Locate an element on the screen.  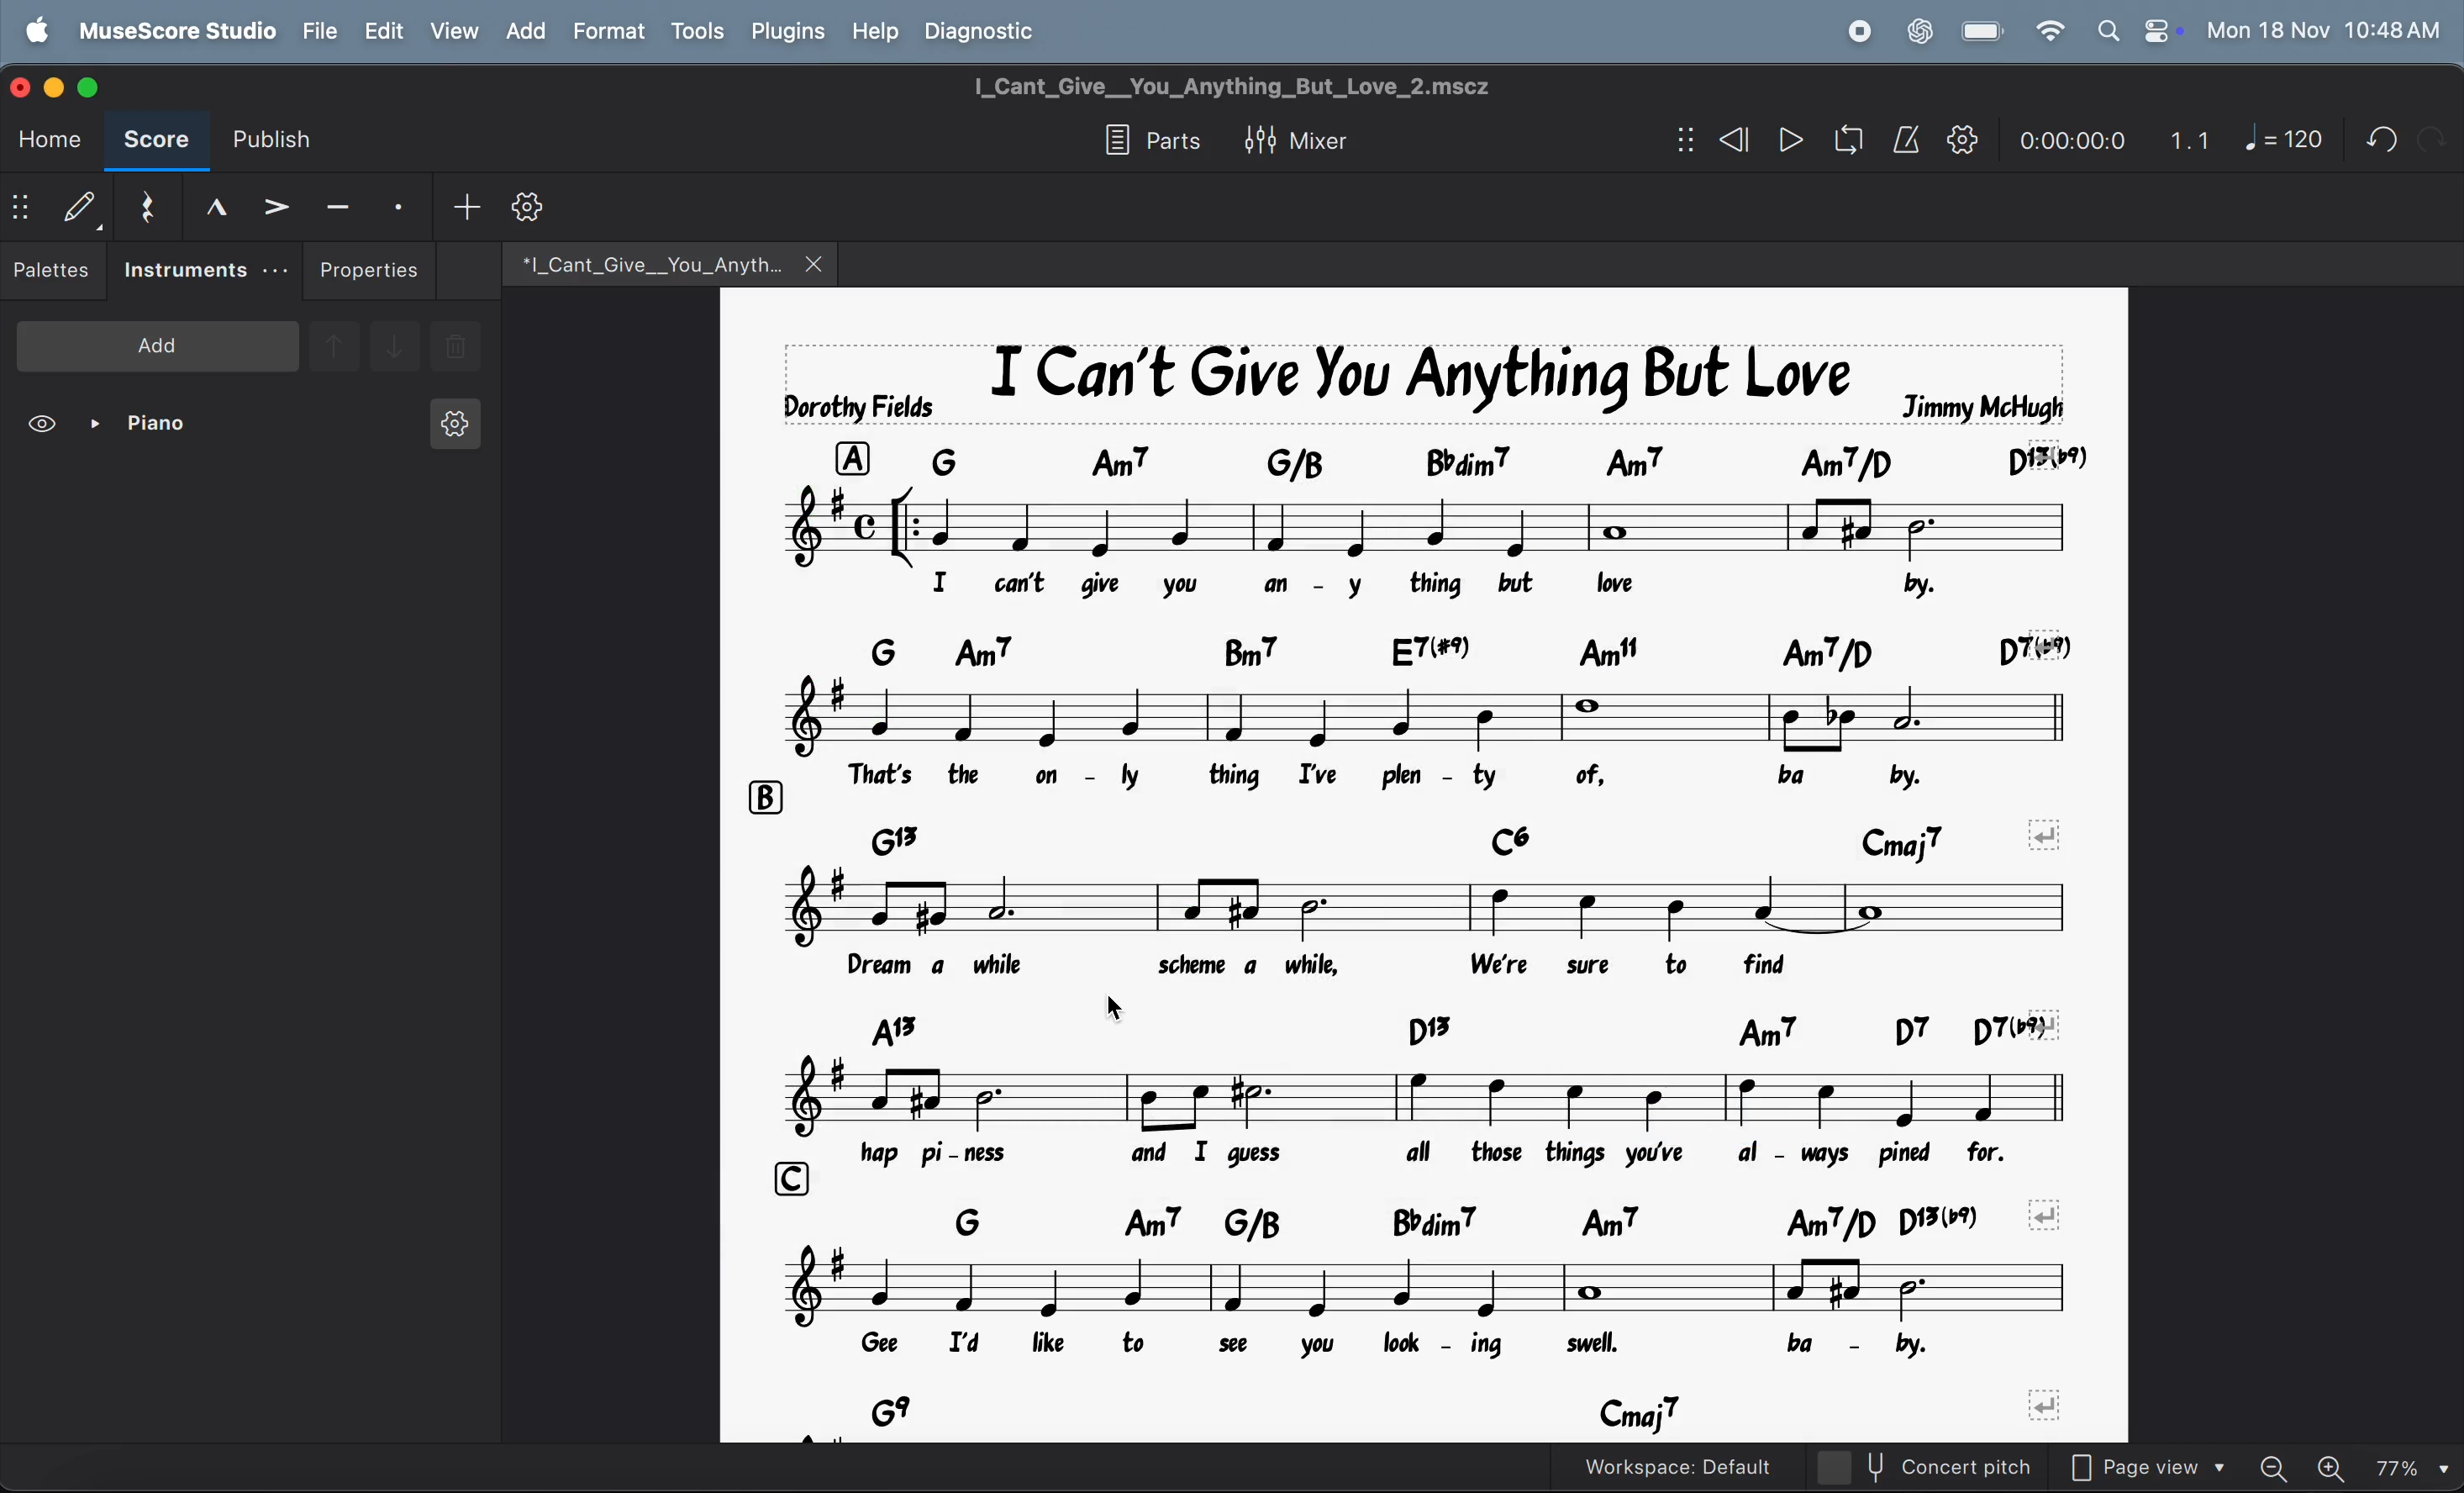
notes is located at coordinates (1440, 519).